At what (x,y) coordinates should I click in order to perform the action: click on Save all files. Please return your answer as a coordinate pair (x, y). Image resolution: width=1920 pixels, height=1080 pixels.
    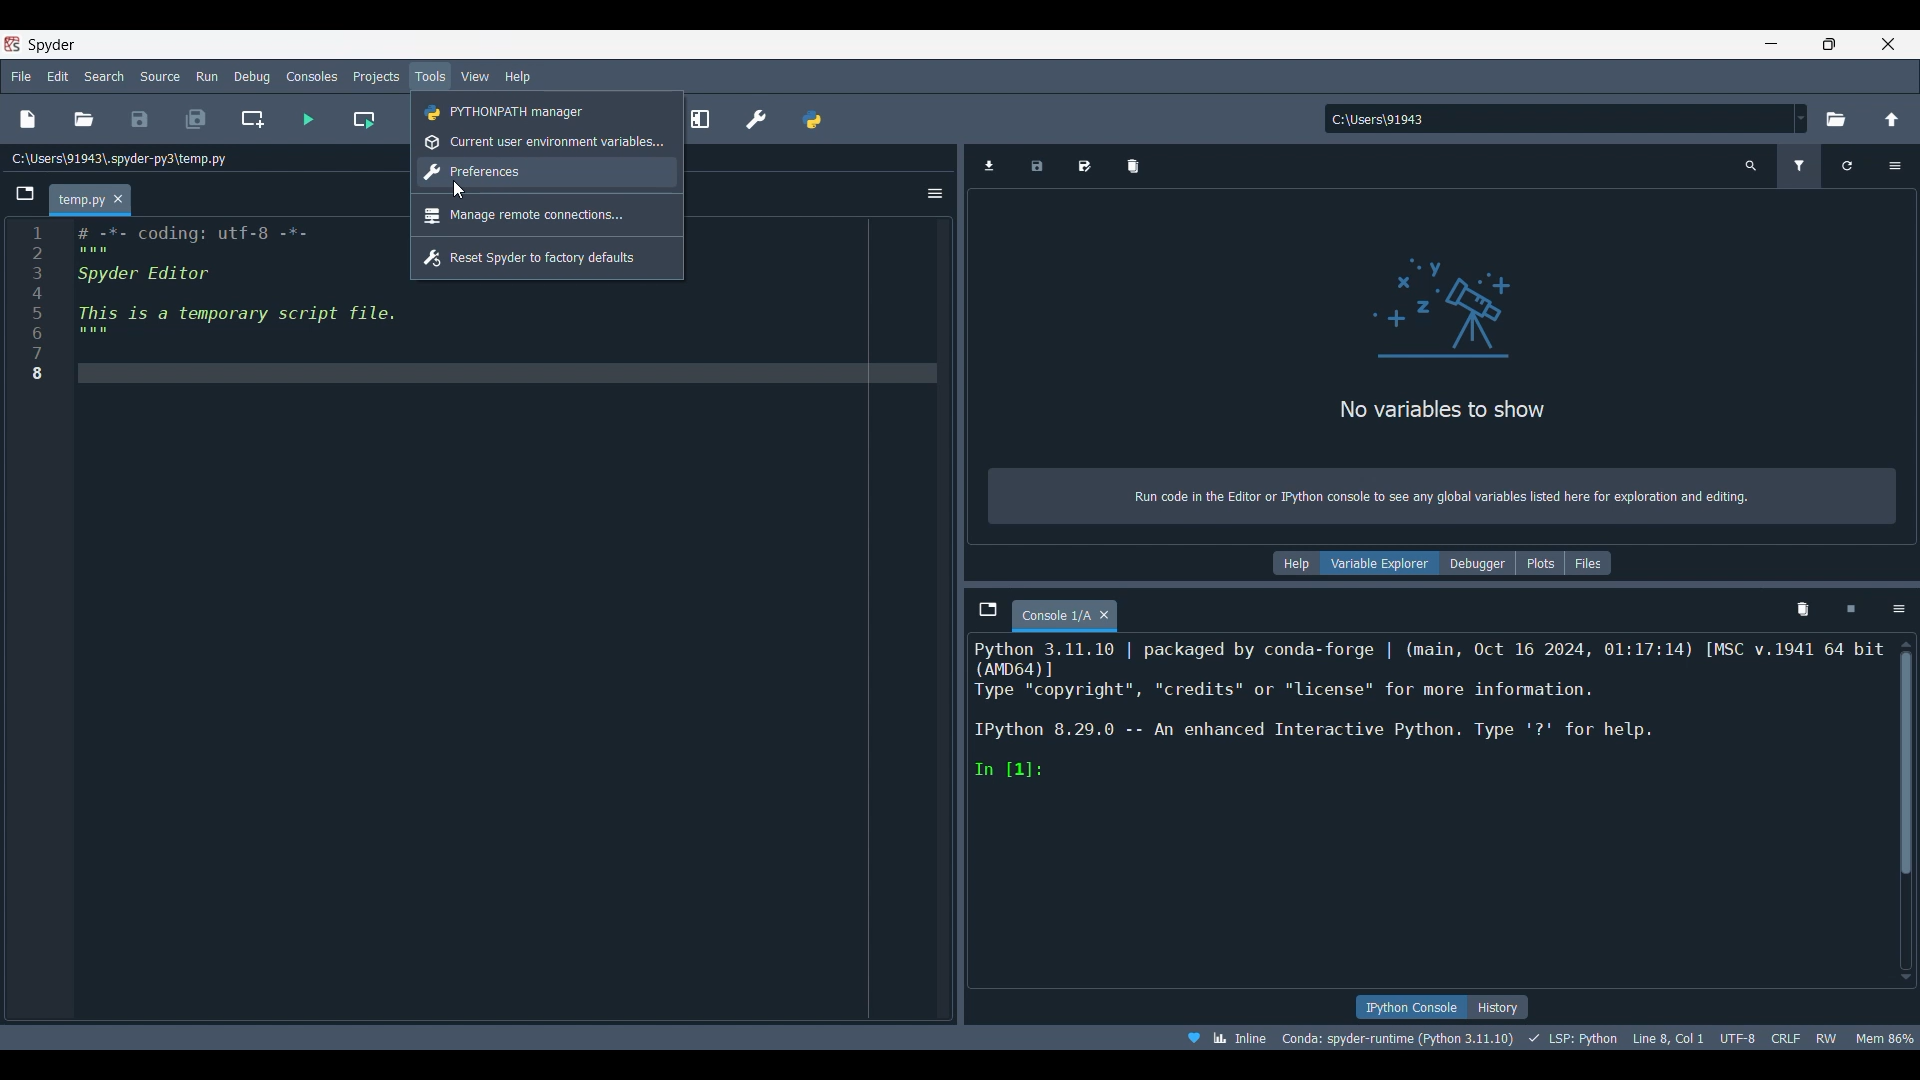
    Looking at the image, I should click on (195, 119).